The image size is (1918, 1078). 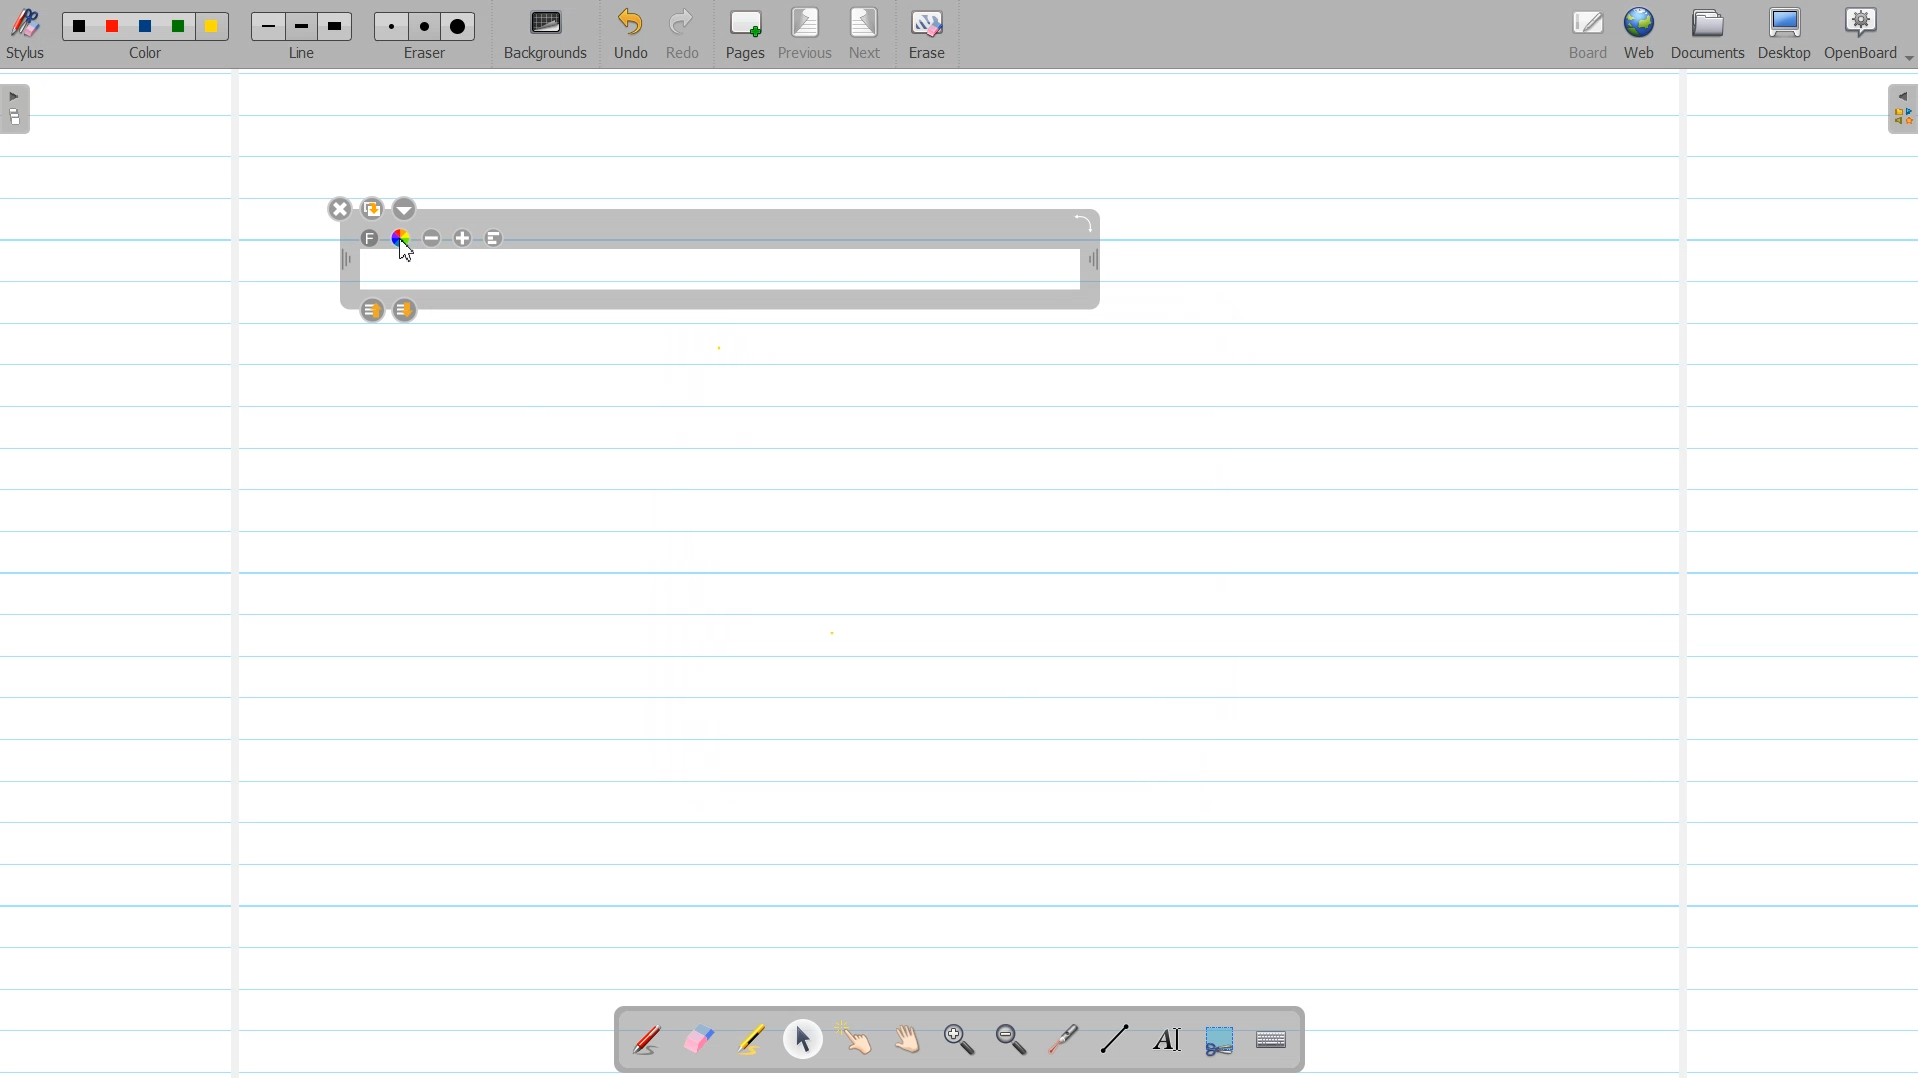 What do you see at coordinates (407, 249) in the screenshot?
I see `Cursor` at bounding box center [407, 249].